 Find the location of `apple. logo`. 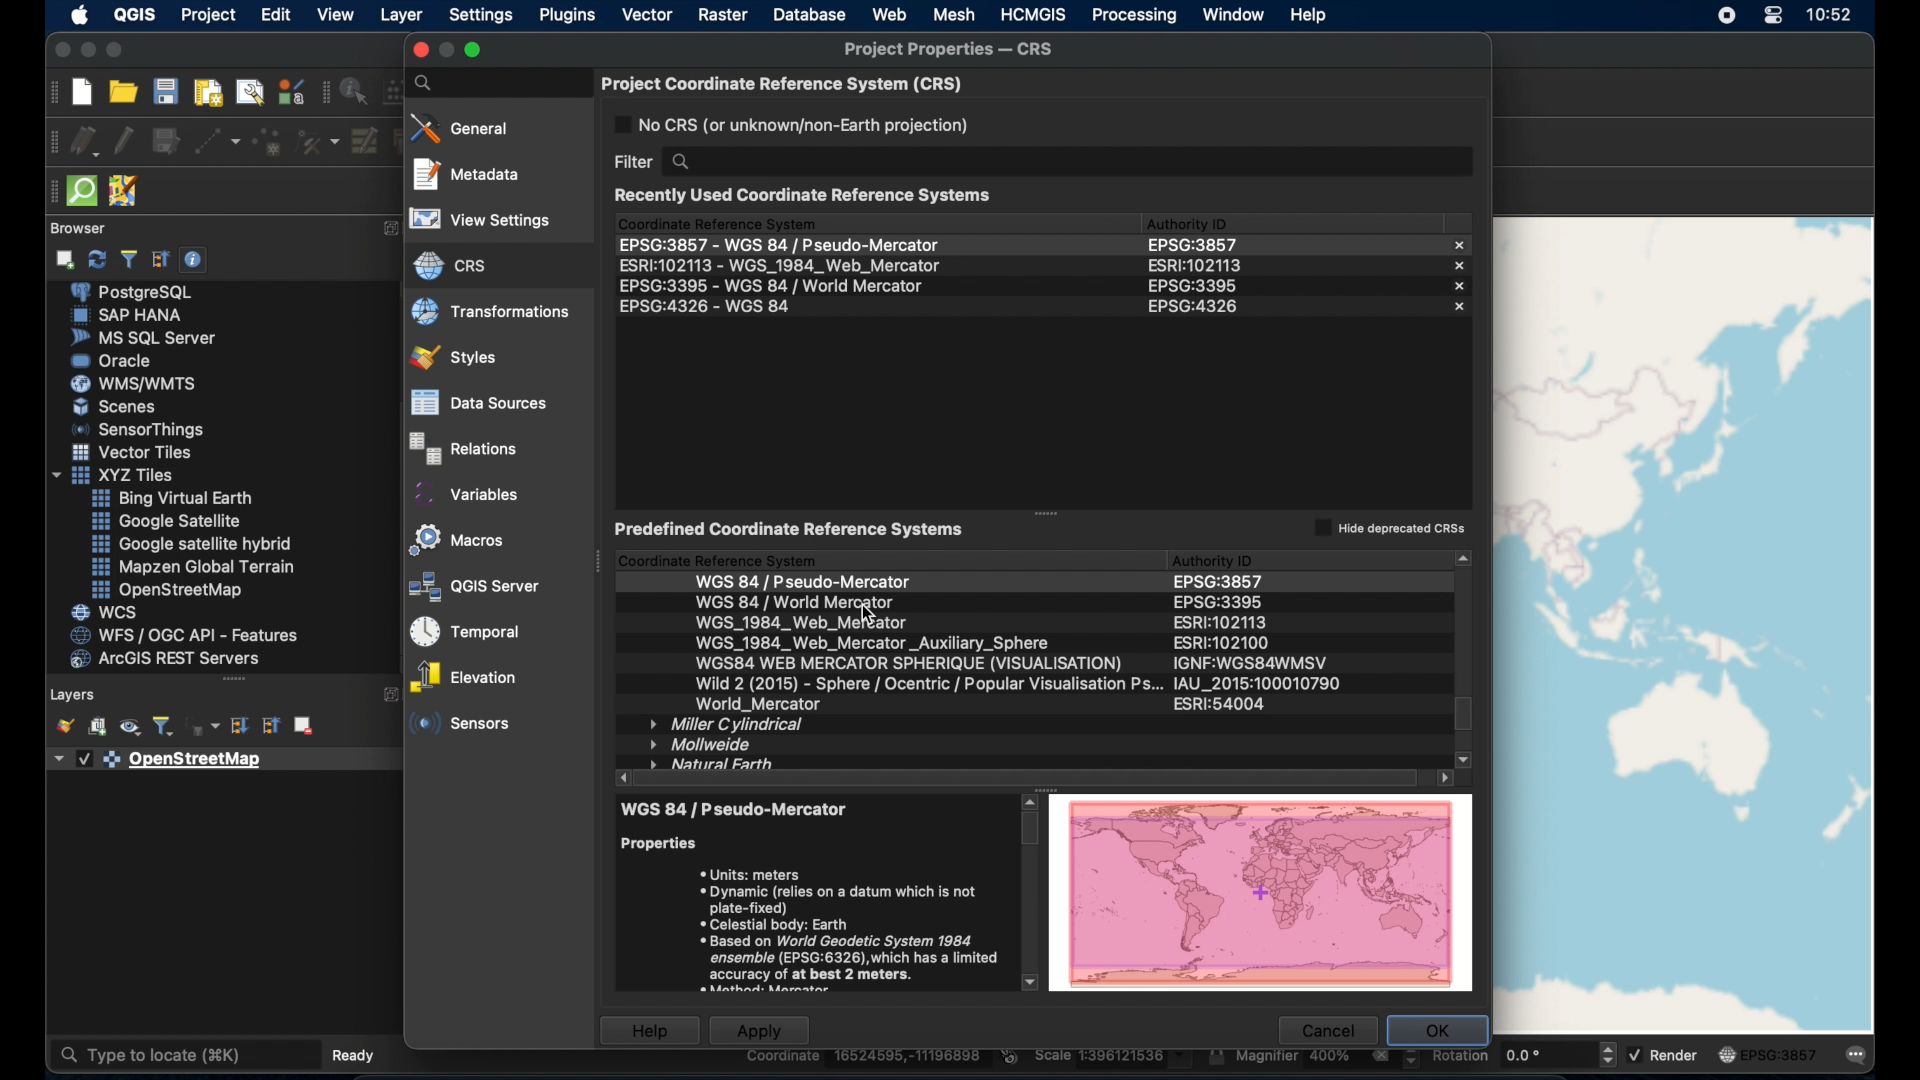

apple. logo is located at coordinates (79, 14).